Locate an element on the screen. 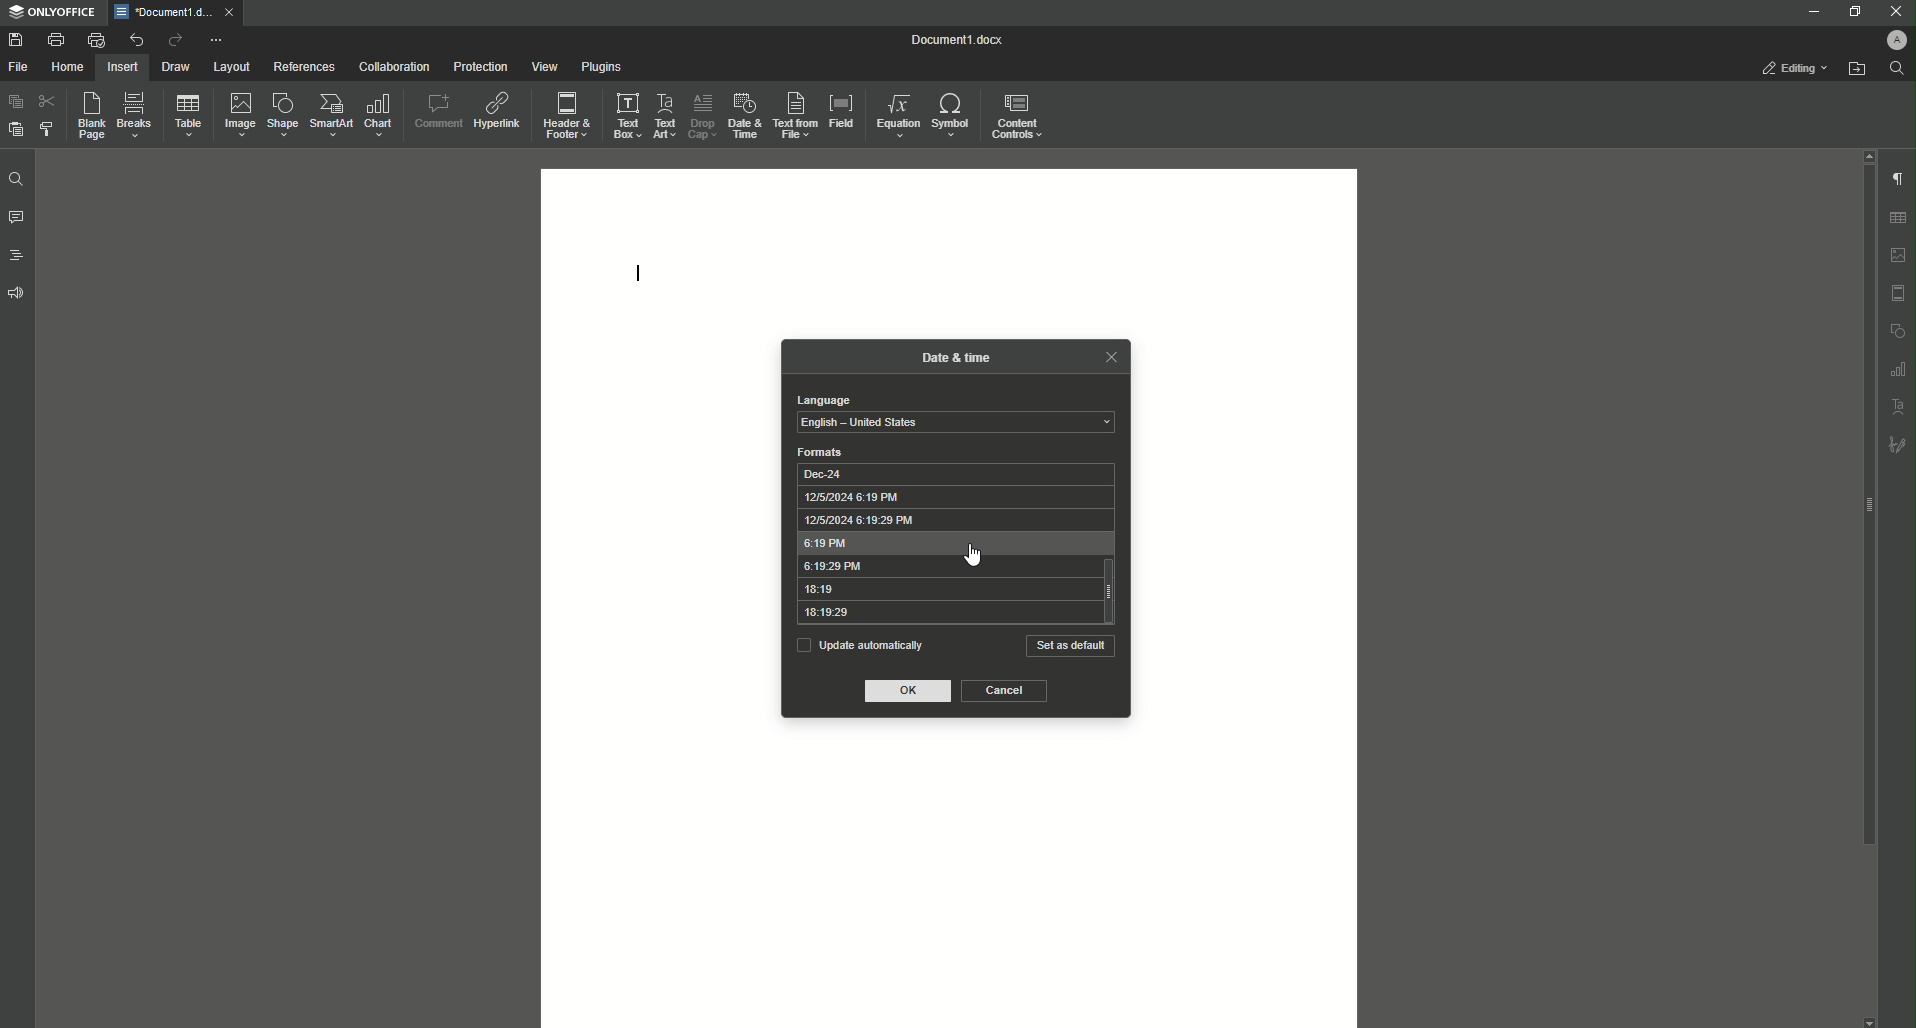 Image resolution: width=1916 pixels, height=1028 pixels. date & time is located at coordinates (957, 355).